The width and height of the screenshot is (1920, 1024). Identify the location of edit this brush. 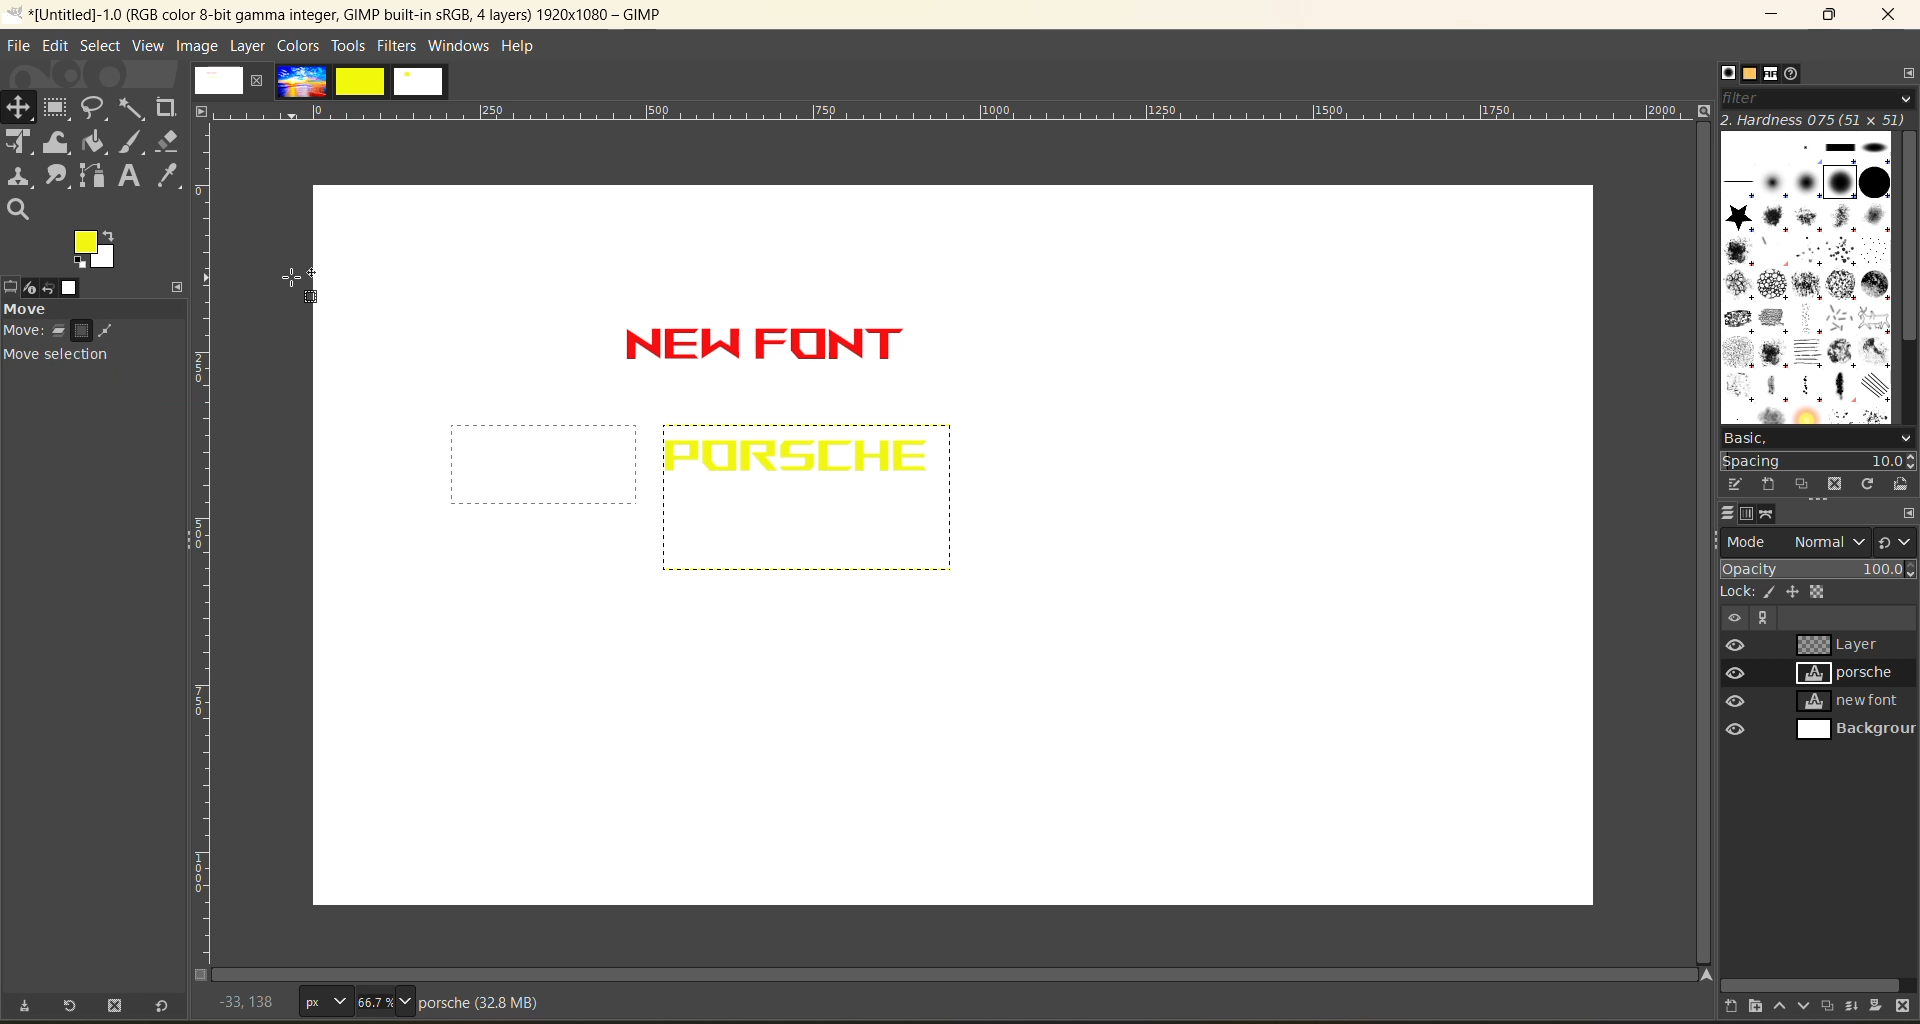
(1725, 484).